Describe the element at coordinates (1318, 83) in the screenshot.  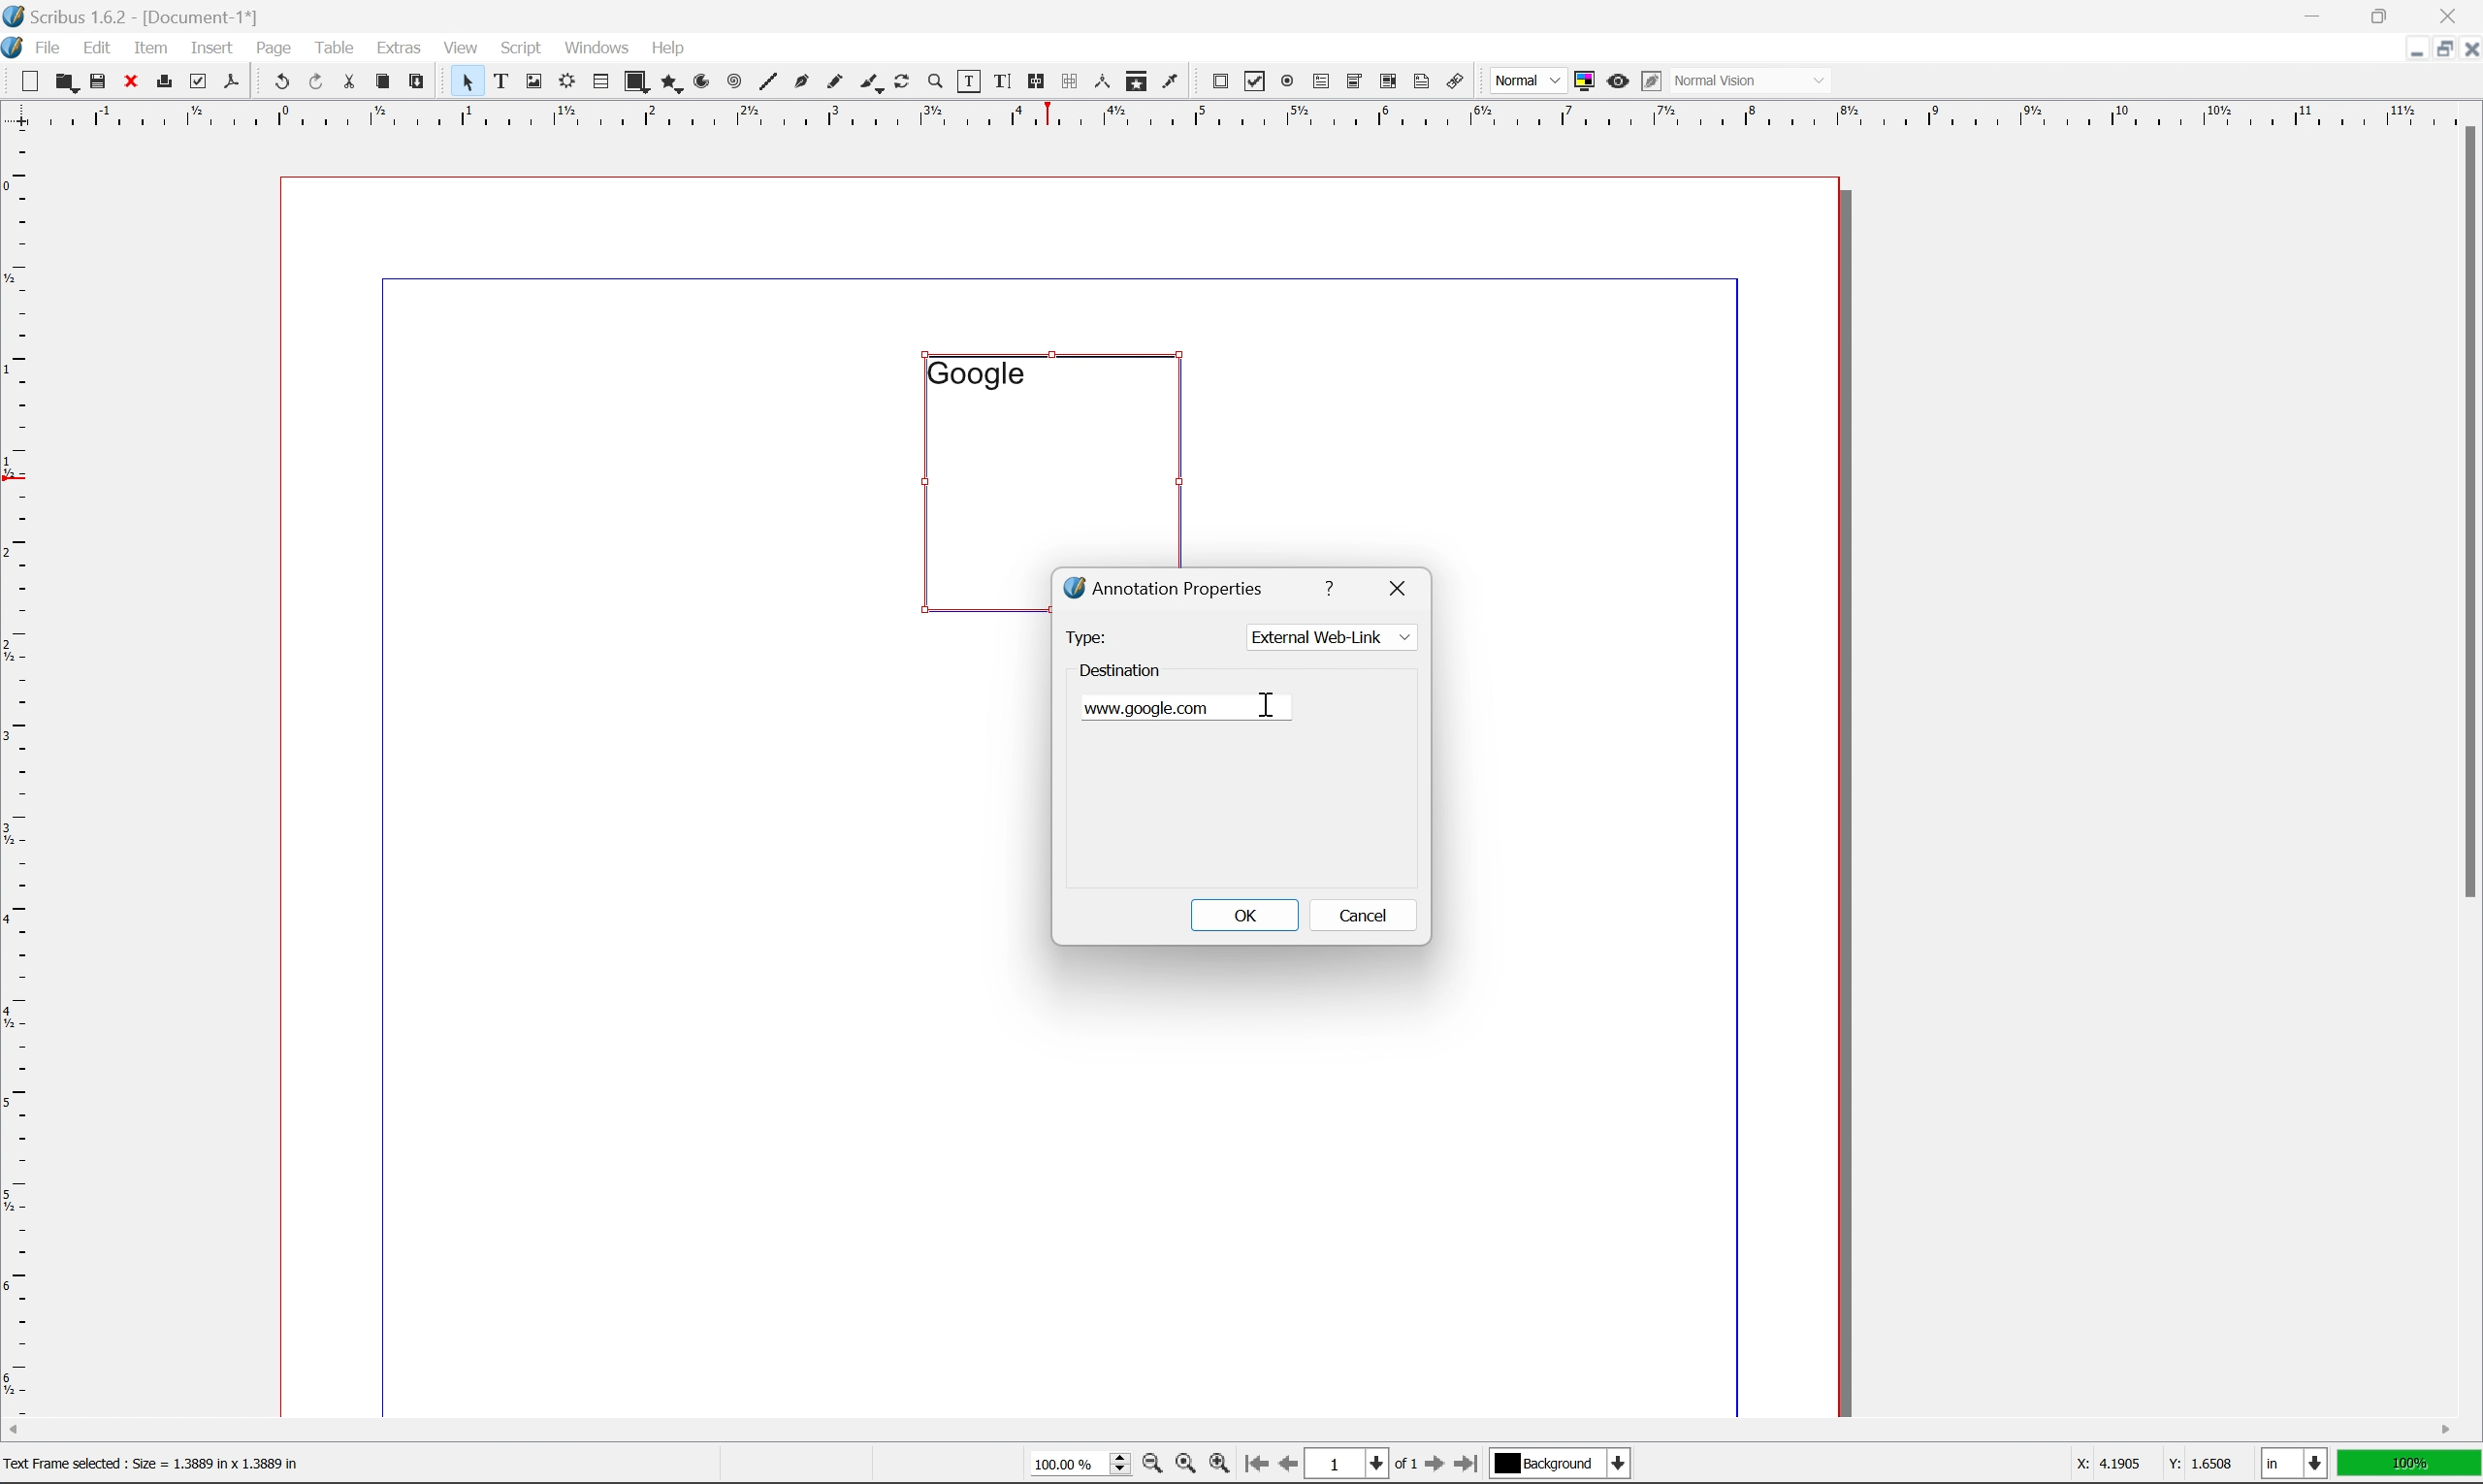
I see `pdf text field` at that location.